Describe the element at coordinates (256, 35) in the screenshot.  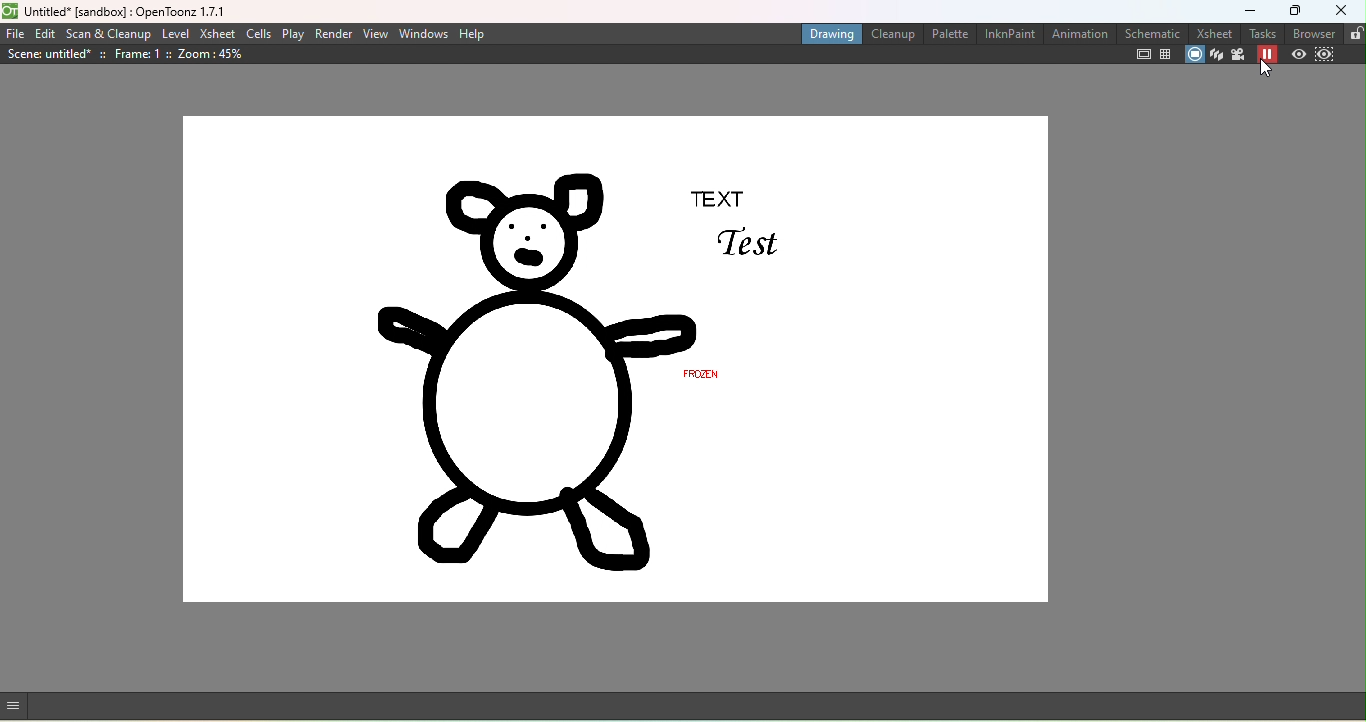
I see `Cells` at that location.